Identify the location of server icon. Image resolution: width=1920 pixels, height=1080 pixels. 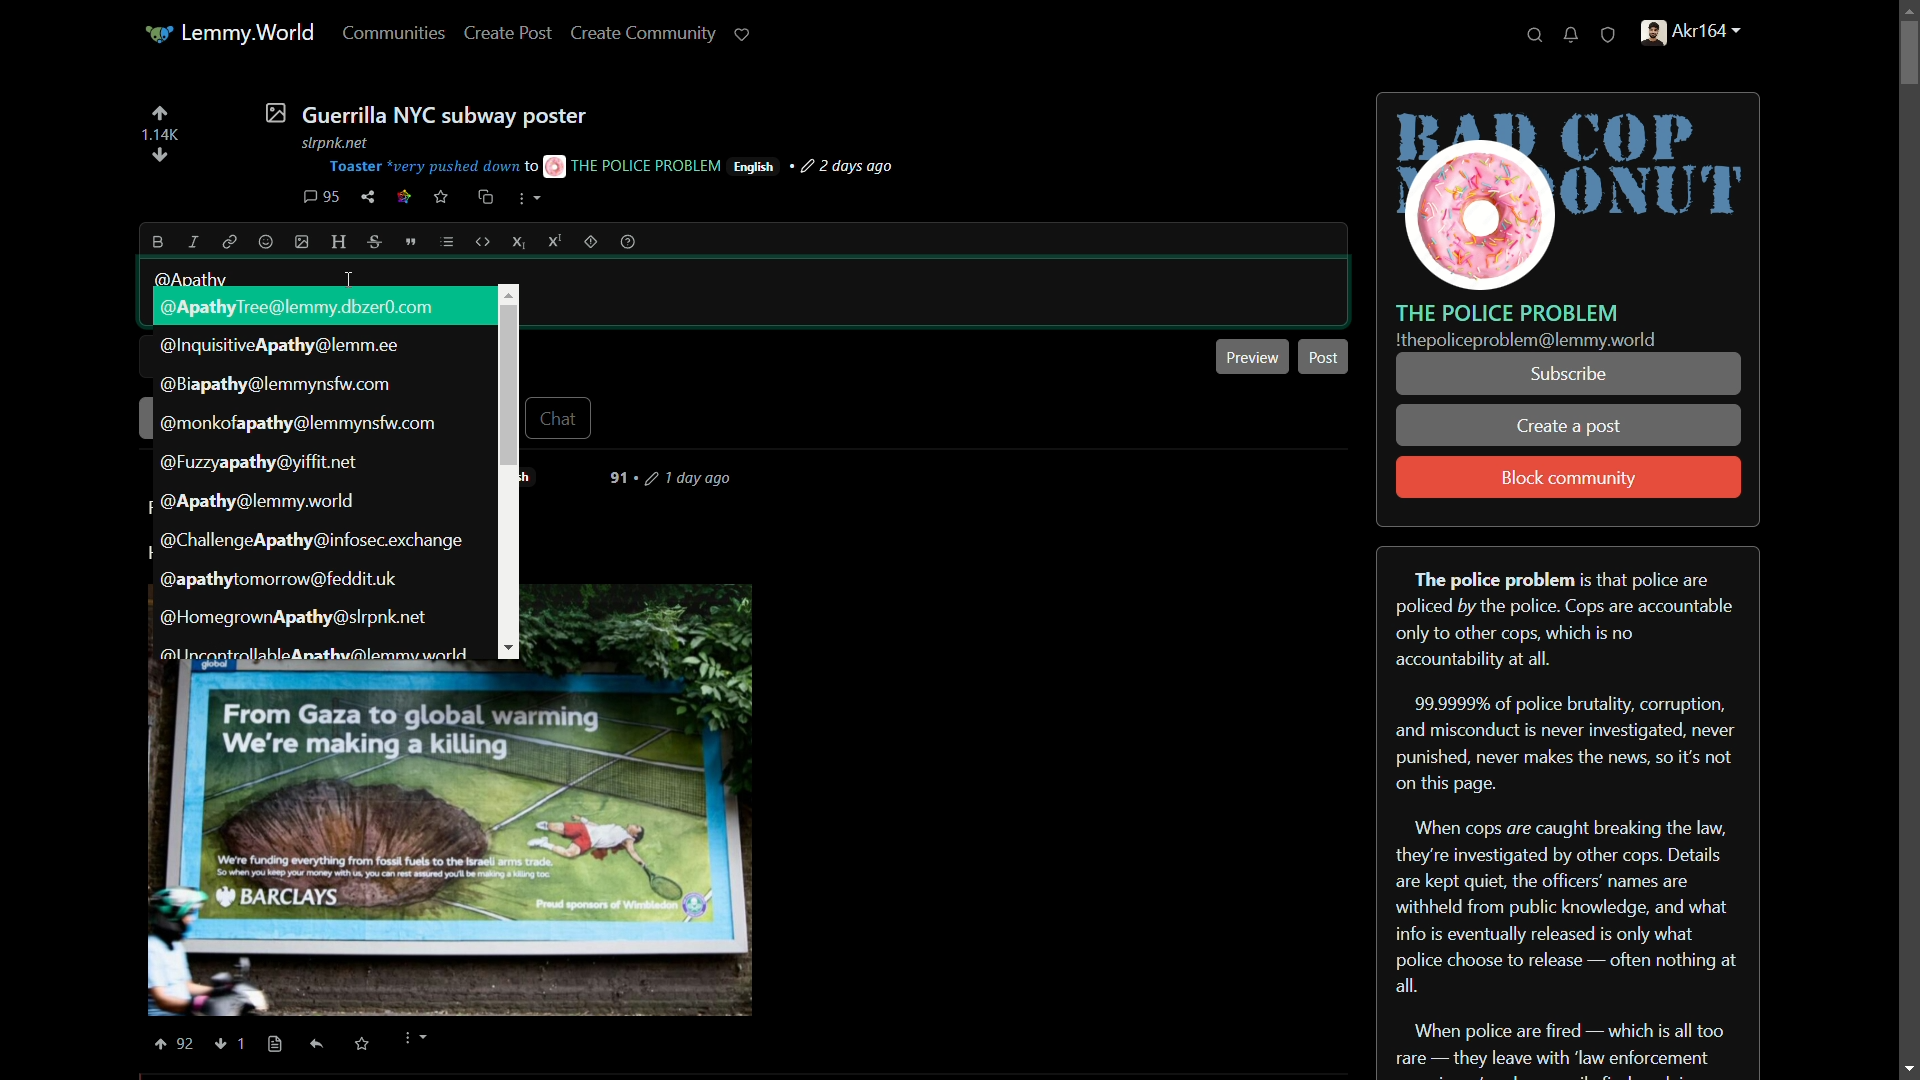
(1570, 193).